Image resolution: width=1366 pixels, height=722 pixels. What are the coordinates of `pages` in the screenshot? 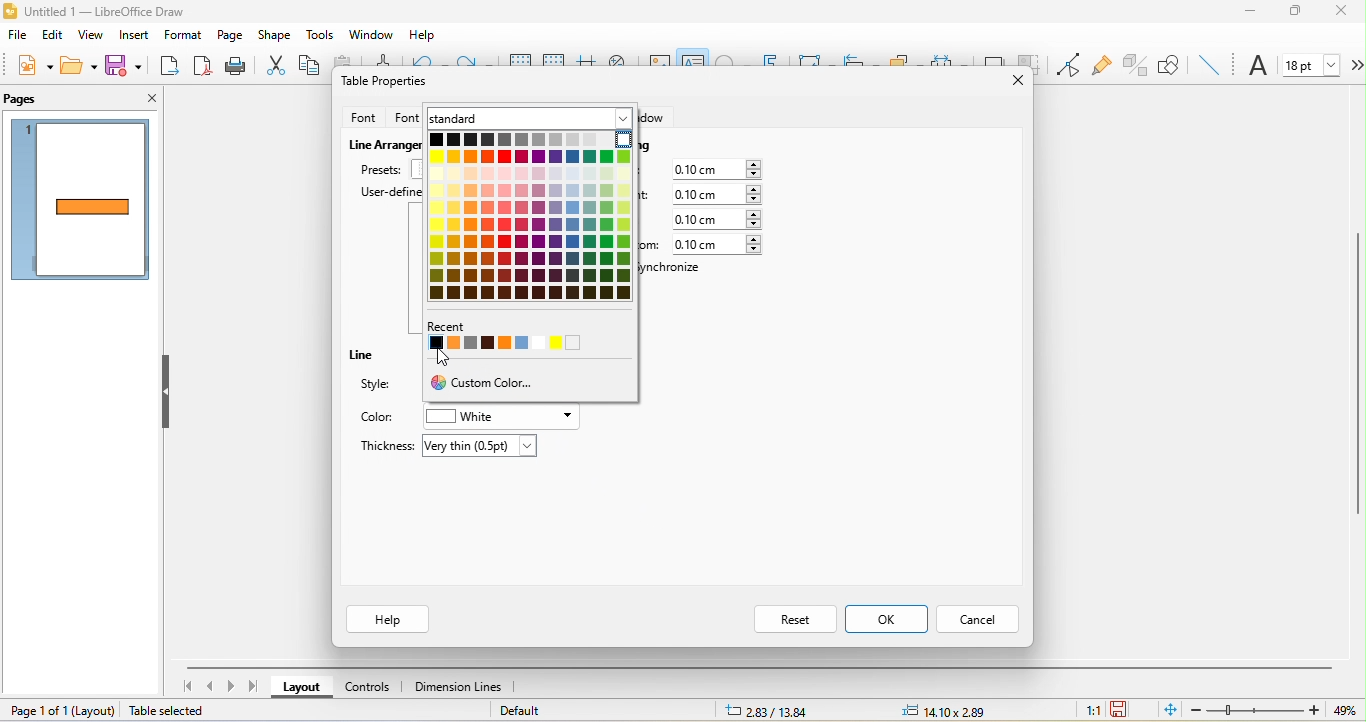 It's located at (24, 99).